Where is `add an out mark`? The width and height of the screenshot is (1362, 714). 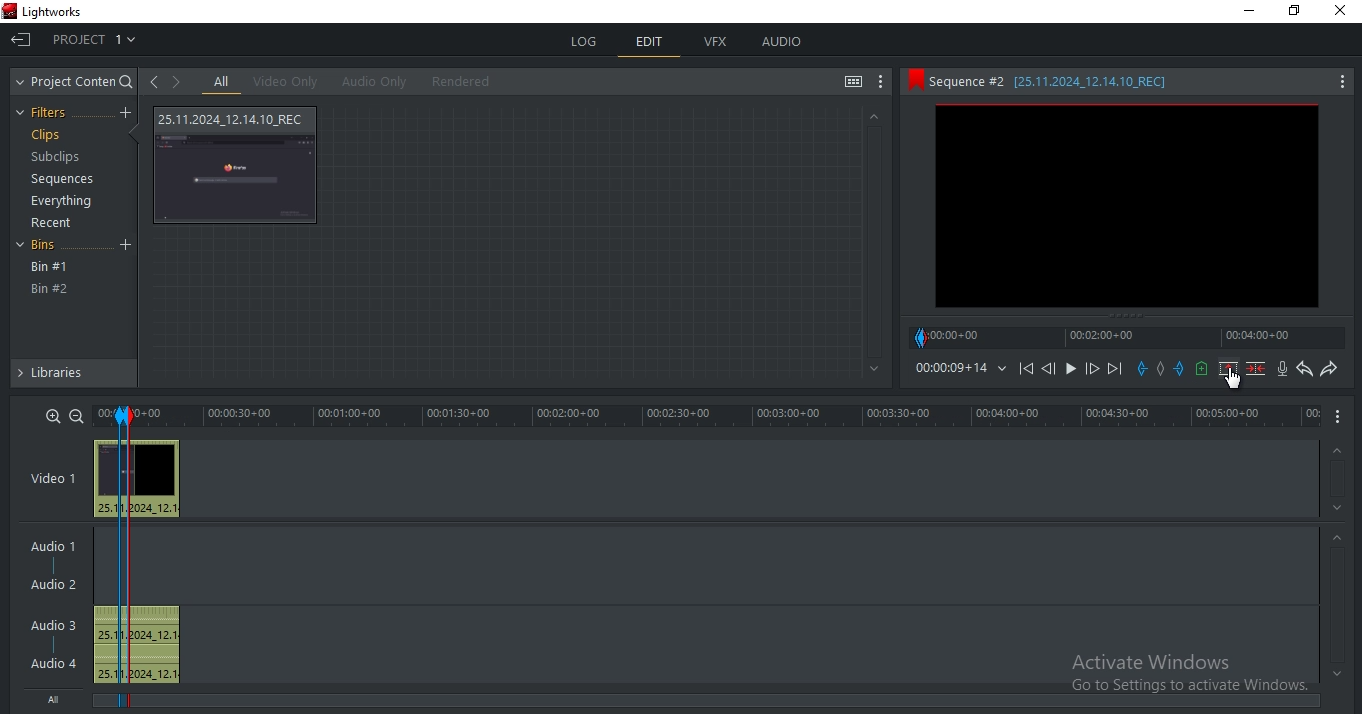 add an out mark is located at coordinates (1180, 369).